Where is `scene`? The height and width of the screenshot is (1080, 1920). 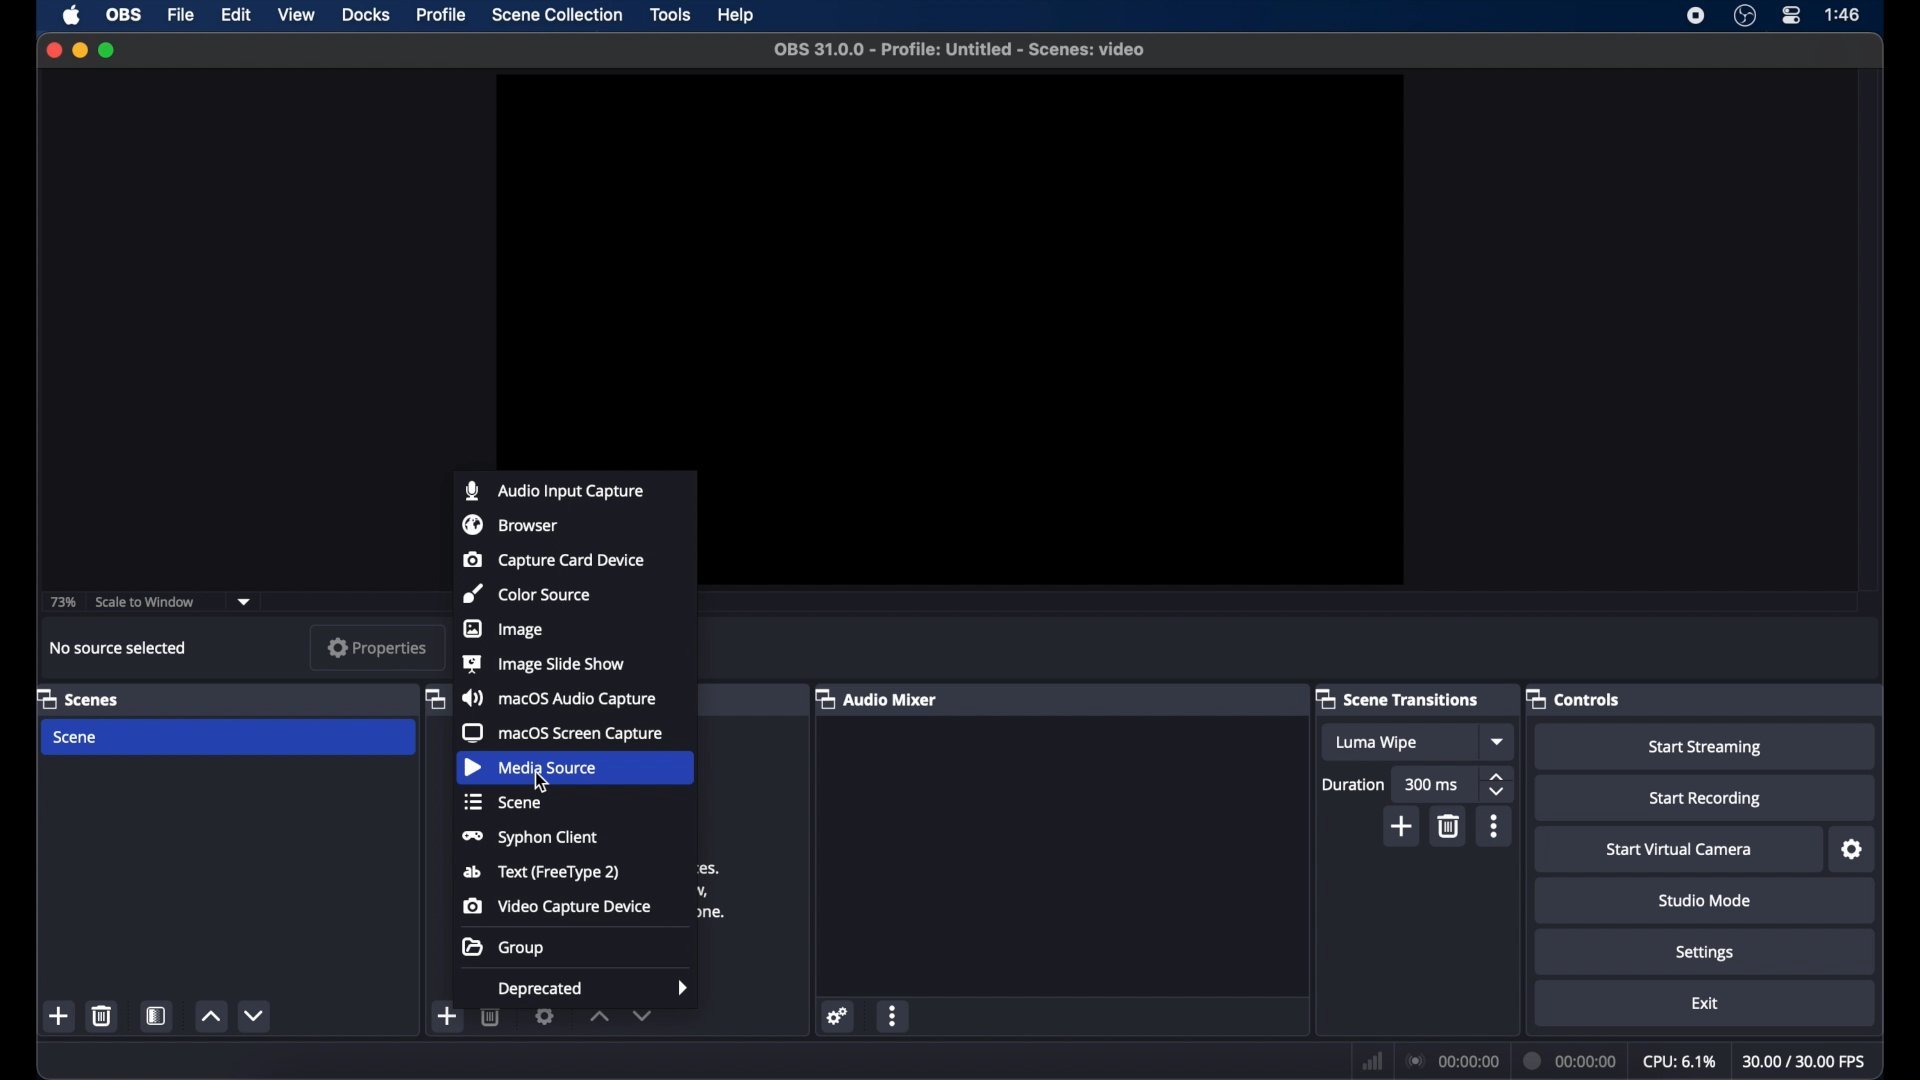 scene is located at coordinates (76, 738).